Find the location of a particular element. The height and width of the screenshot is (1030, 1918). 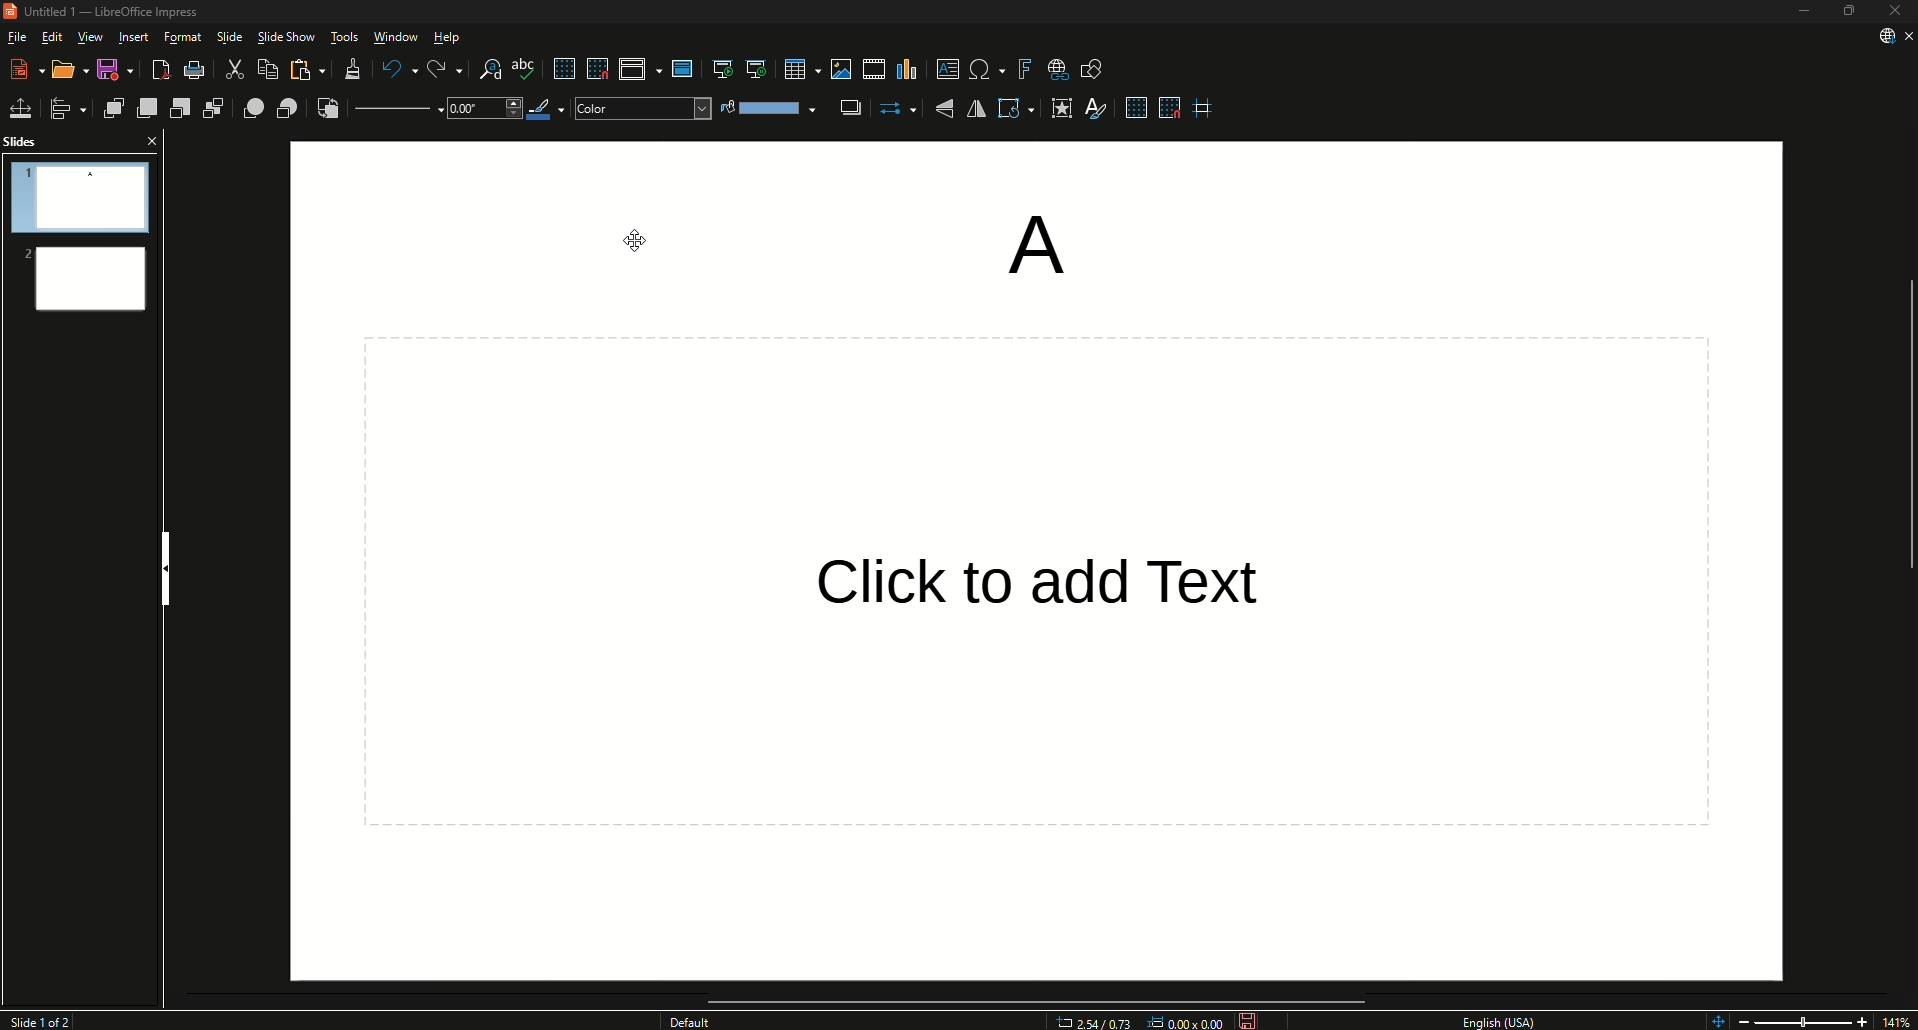

Insert Hyperlink is located at coordinates (1059, 70).